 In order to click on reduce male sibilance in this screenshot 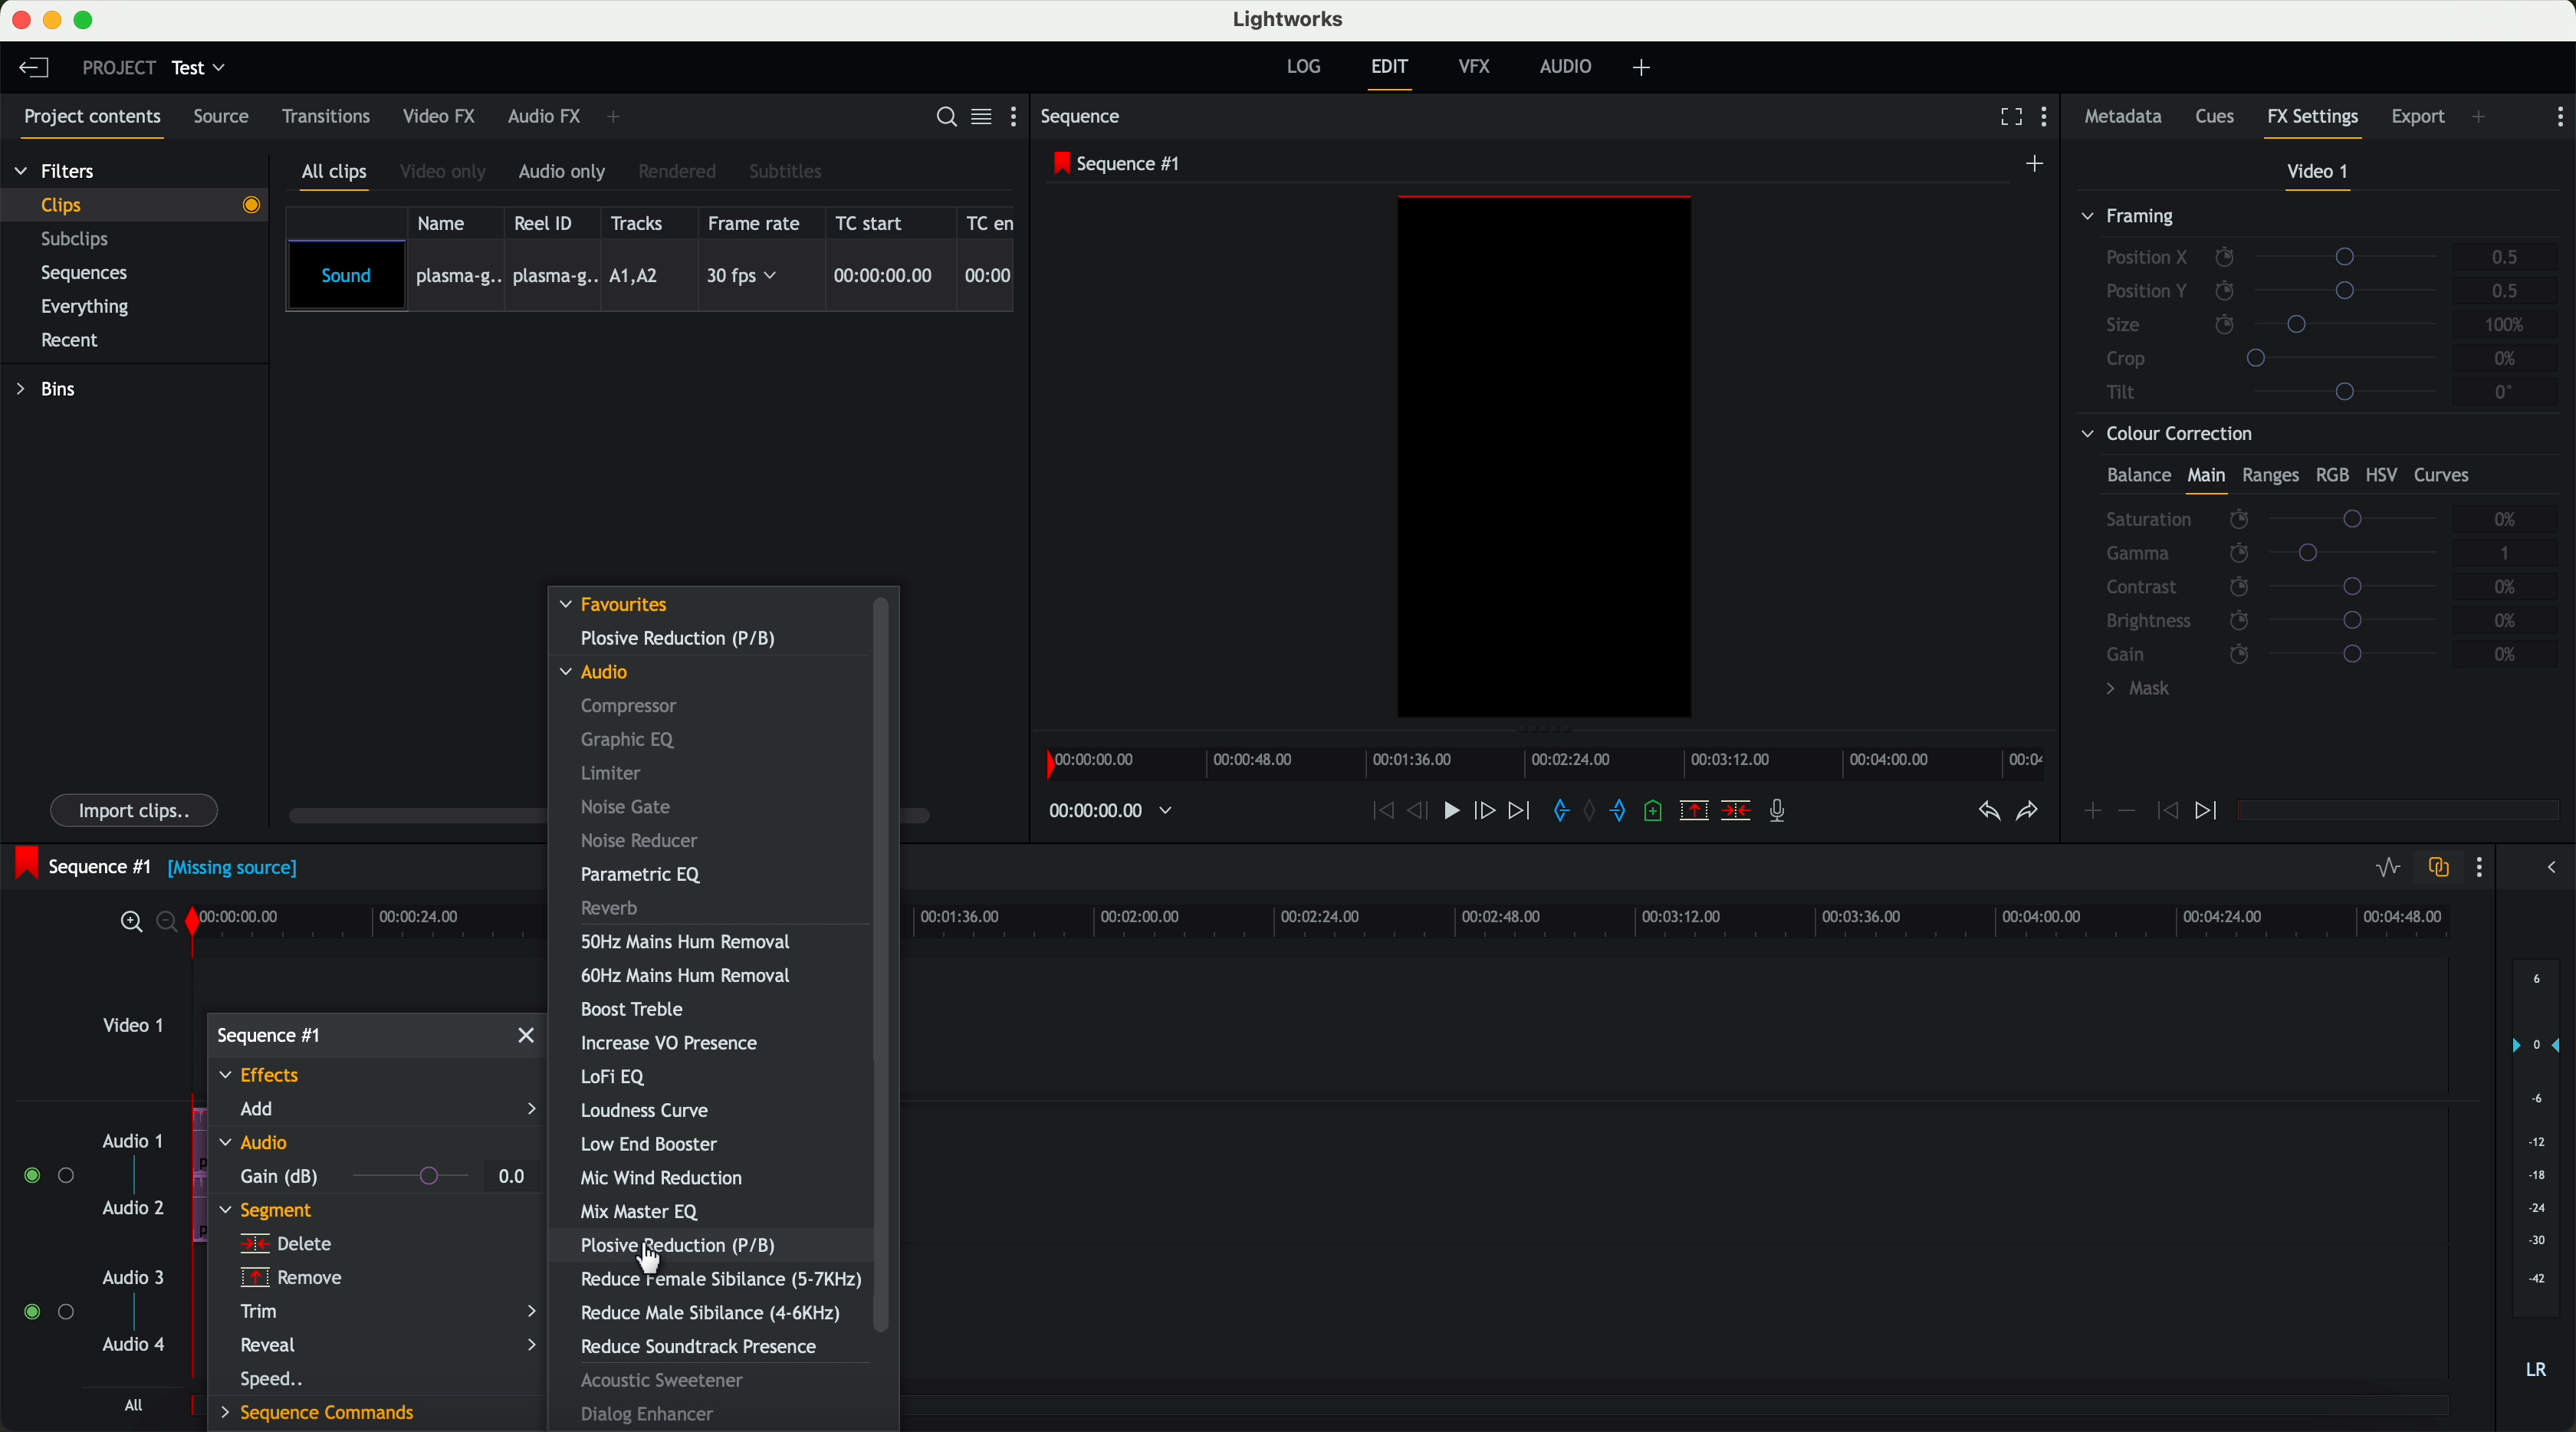, I will do `click(712, 1313)`.